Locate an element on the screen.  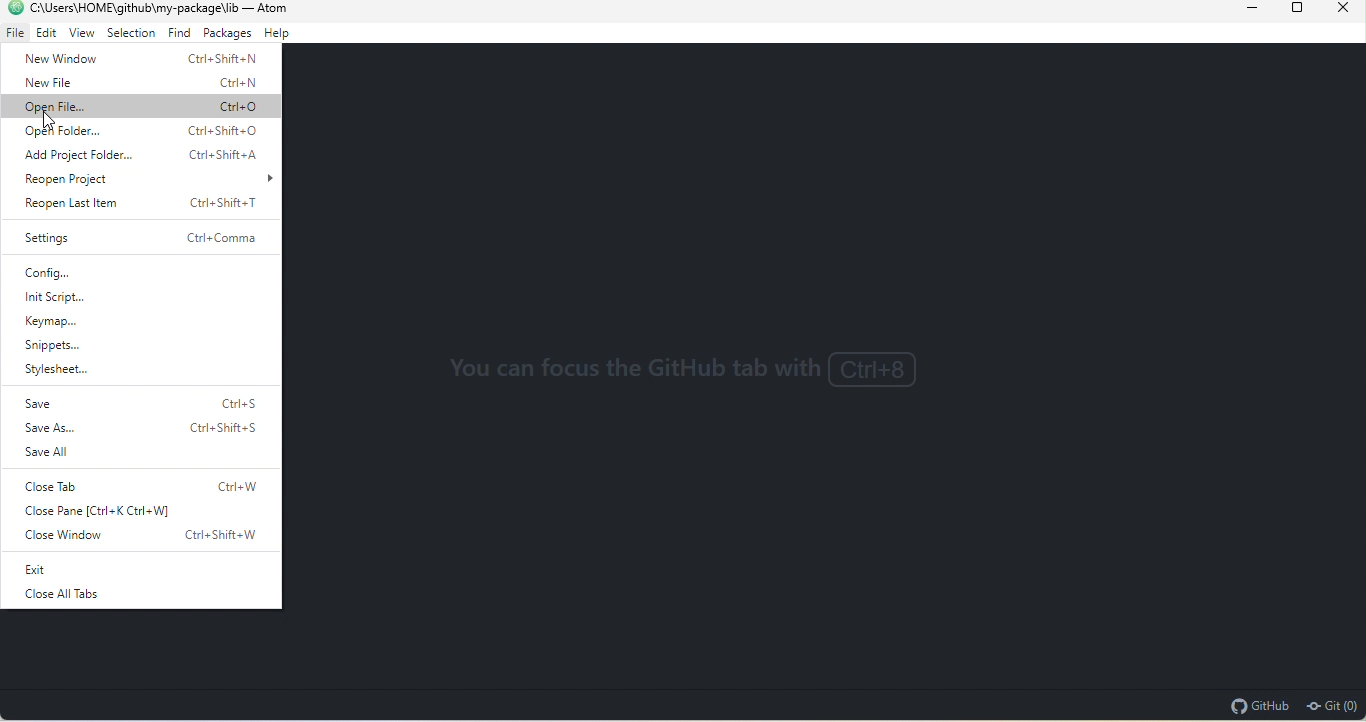
maximize is located at coordinates (1290, 10).